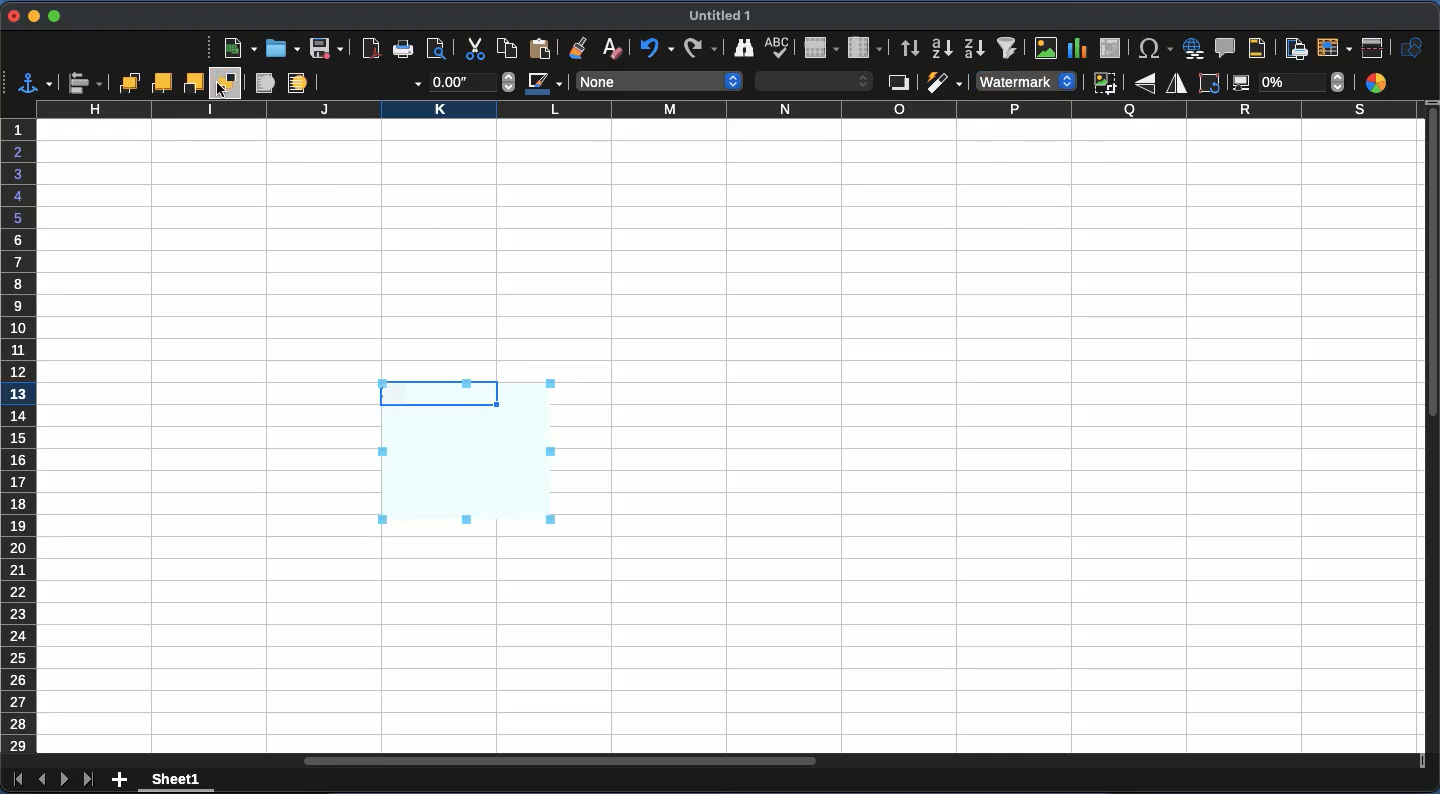  Describe the element at coordinates (940, 48) in the screenshot. I see `ascending` at that location.